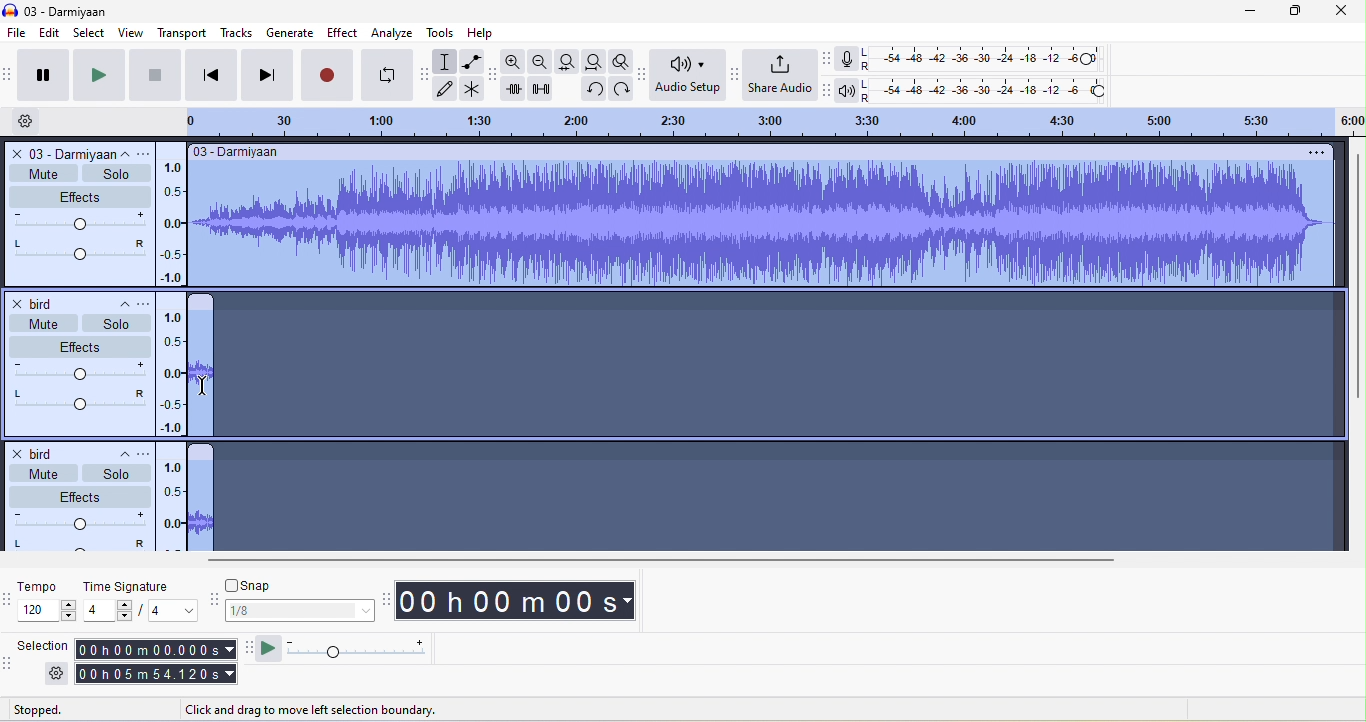  Describe the element at coordinates (52, 34) in the screenshot. I see `edit` at that location.